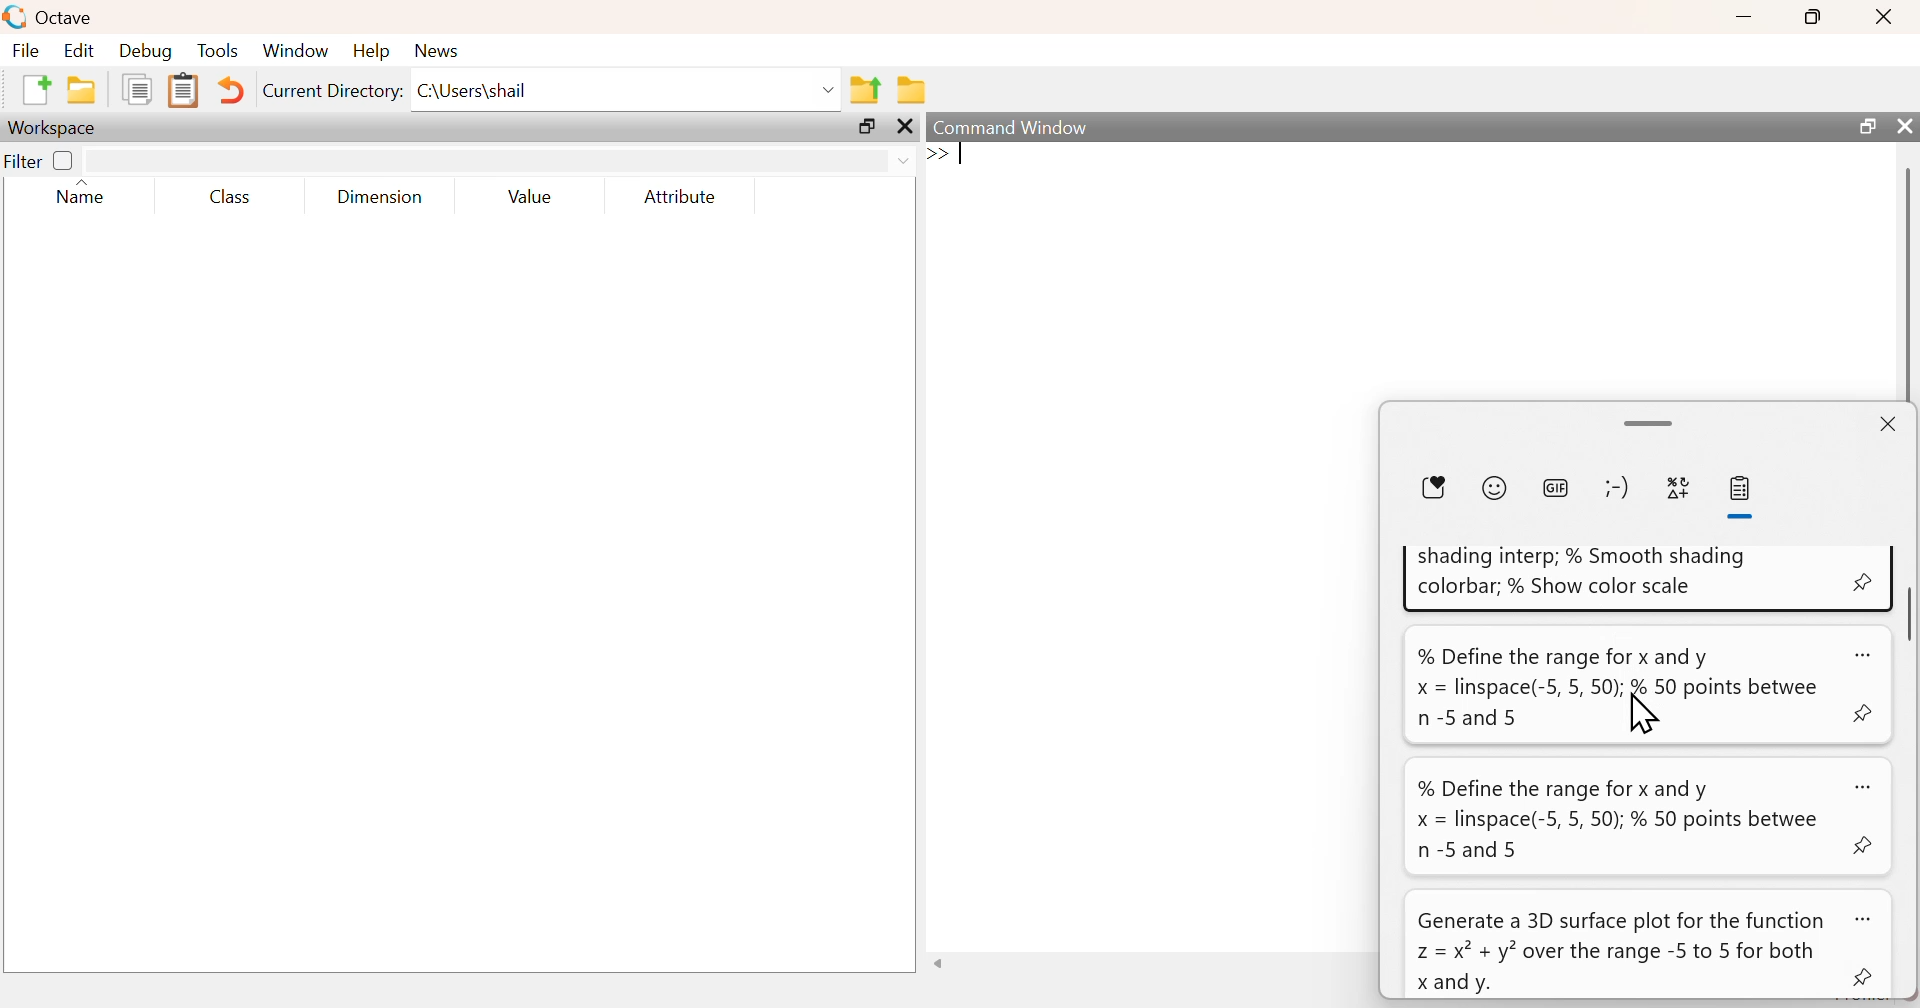 The image size is (1920, 1008). I want to click on close, so click(905, 127).